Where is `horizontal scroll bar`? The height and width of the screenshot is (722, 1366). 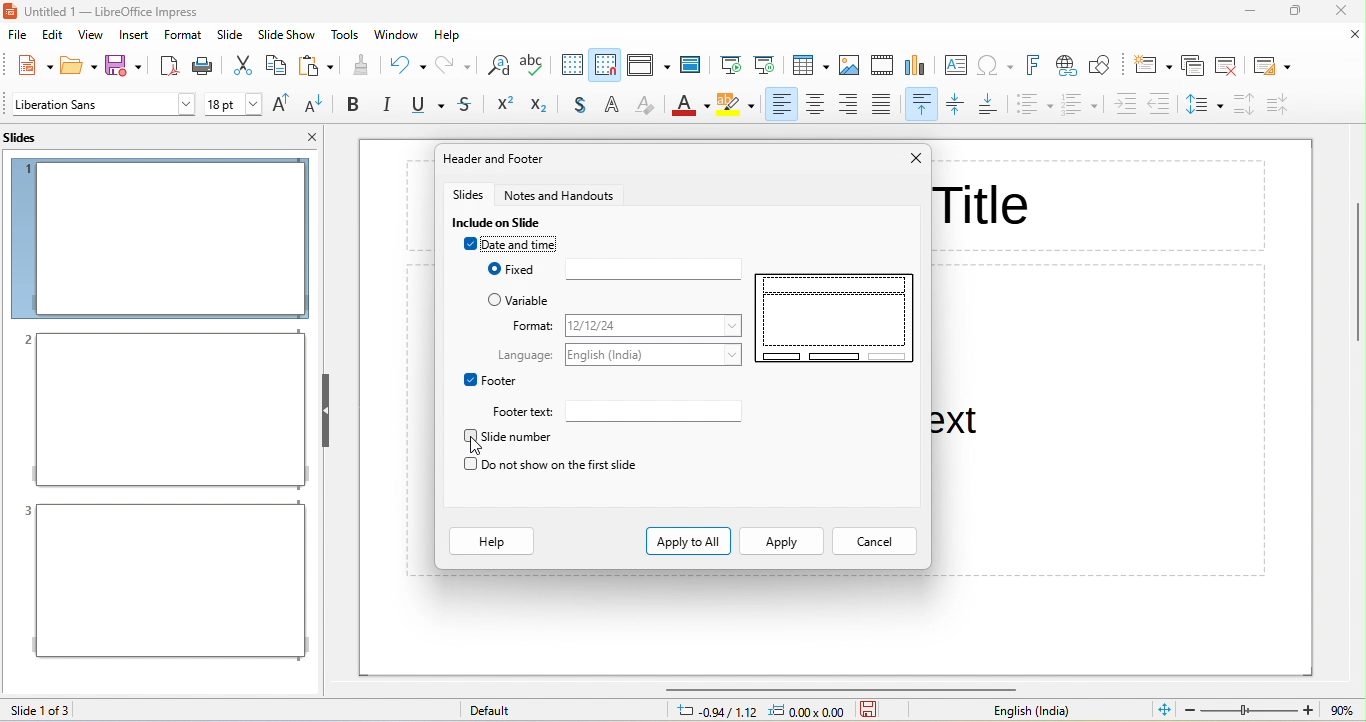
horizontal scroll bar is located at coordinates (843, 688).